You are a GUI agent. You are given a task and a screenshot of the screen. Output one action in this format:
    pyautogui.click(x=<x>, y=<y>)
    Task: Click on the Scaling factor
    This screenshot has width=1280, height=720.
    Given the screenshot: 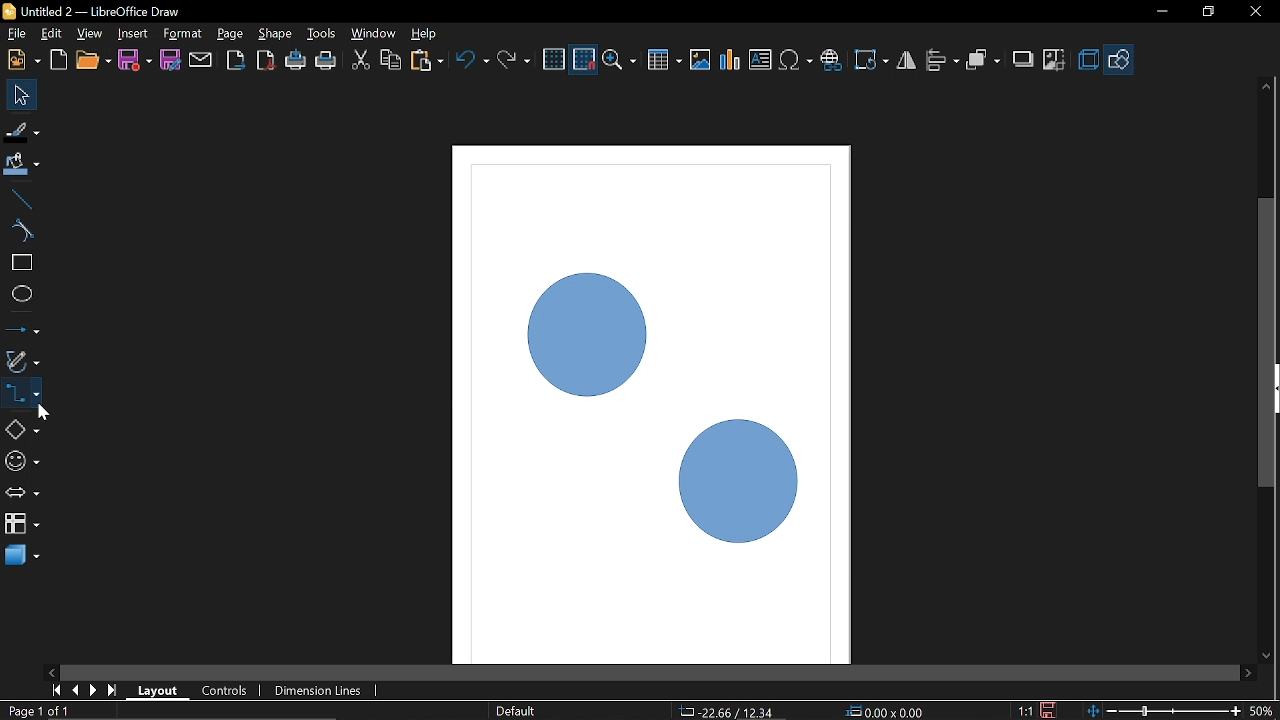 What is the action you would take?
    pyautogui.click(x=1026, y=710)
    